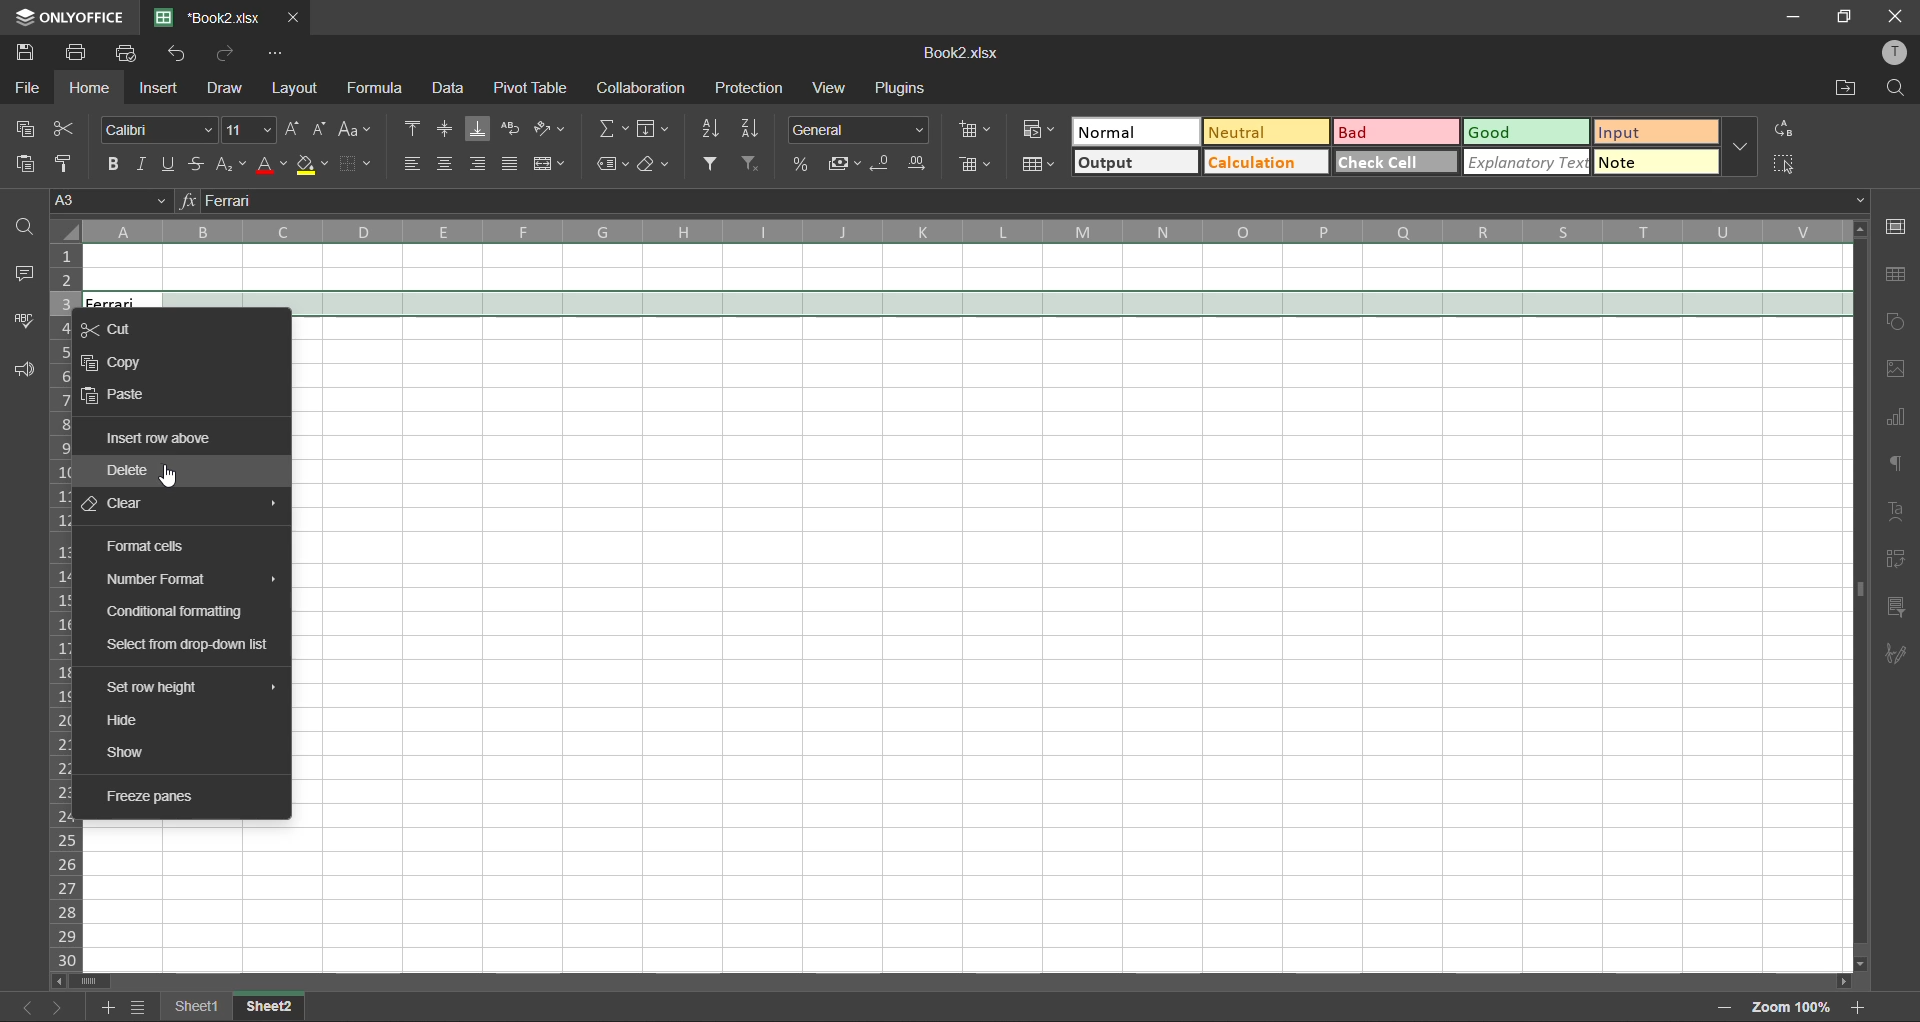 The height and width of the screenshot is (1022, 1920). Describe the element at coordinates (1271, 131) in the screenshot. I see `neutral` at that location.